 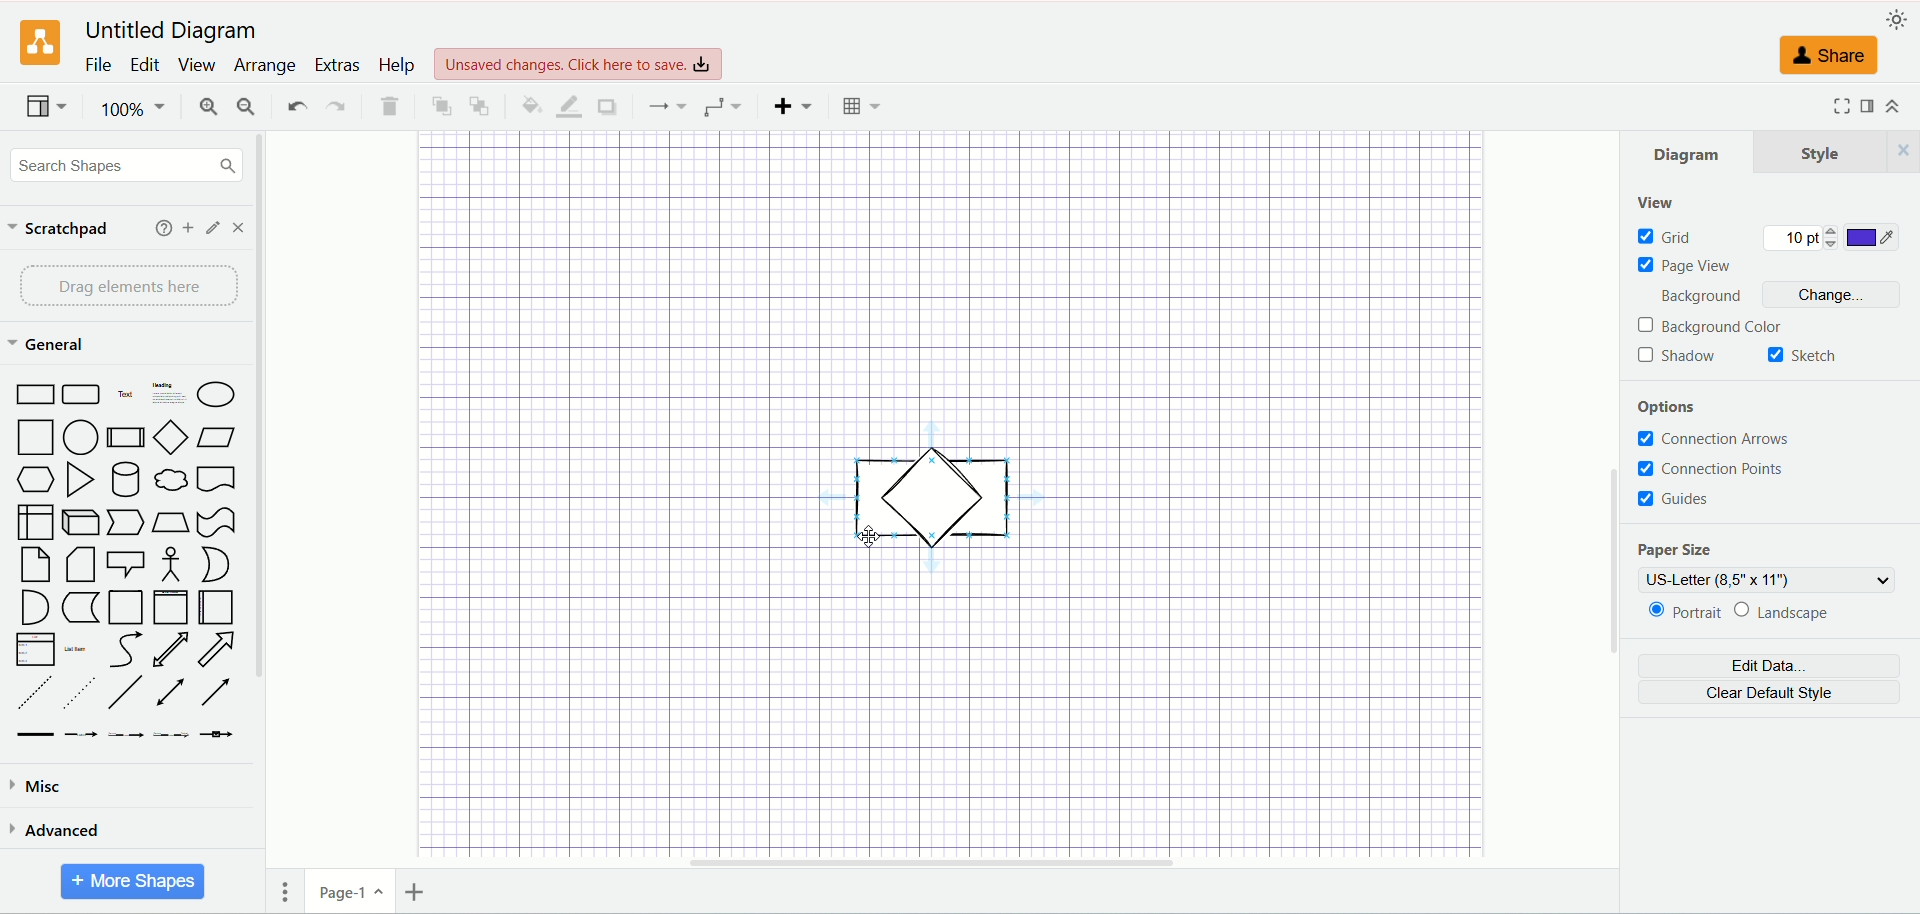 I want to click on canvas, so click(x=943, y=289).